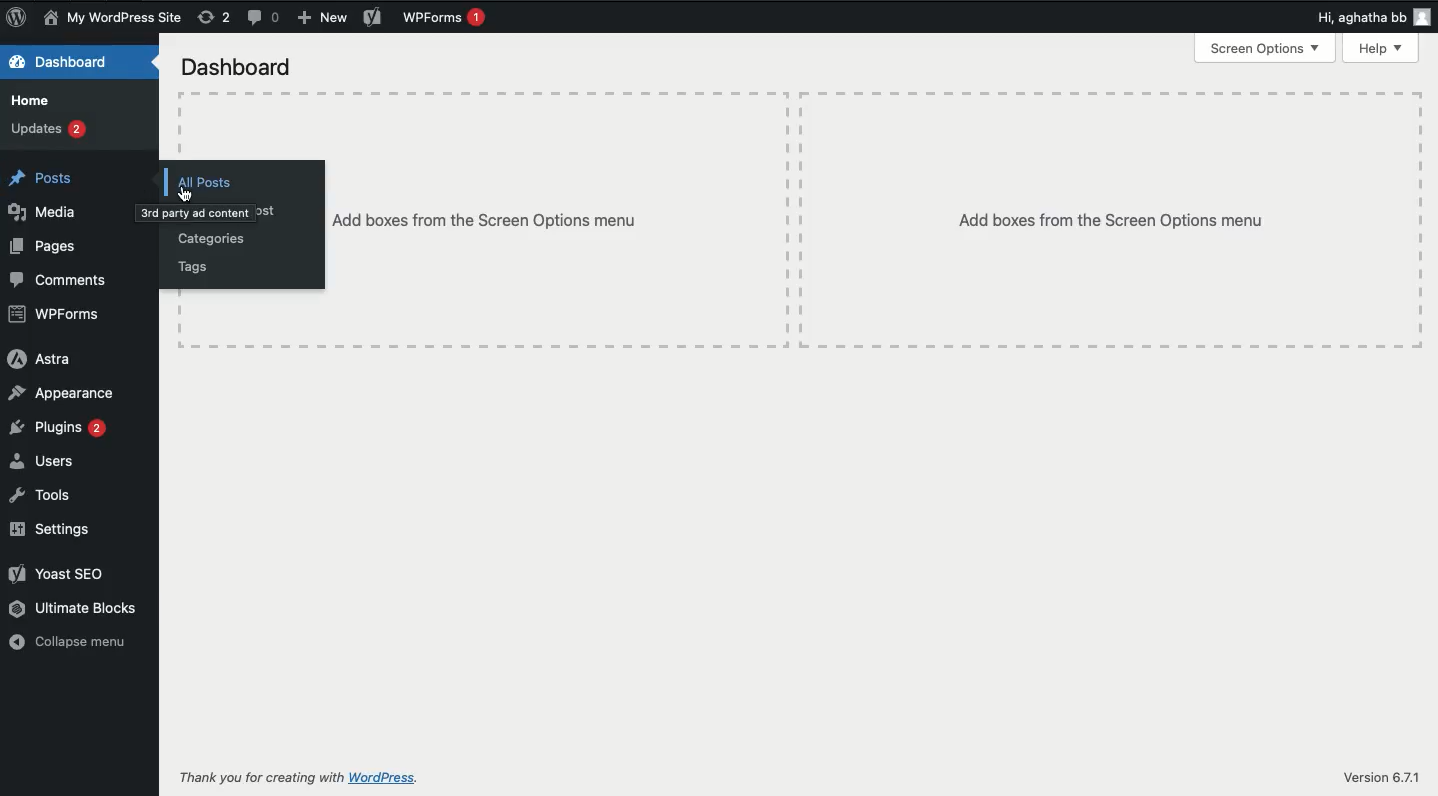  What do you see at coordinates (66, 394) in the screenshot?
I see `Appearance` at bounding box center [66, 394].